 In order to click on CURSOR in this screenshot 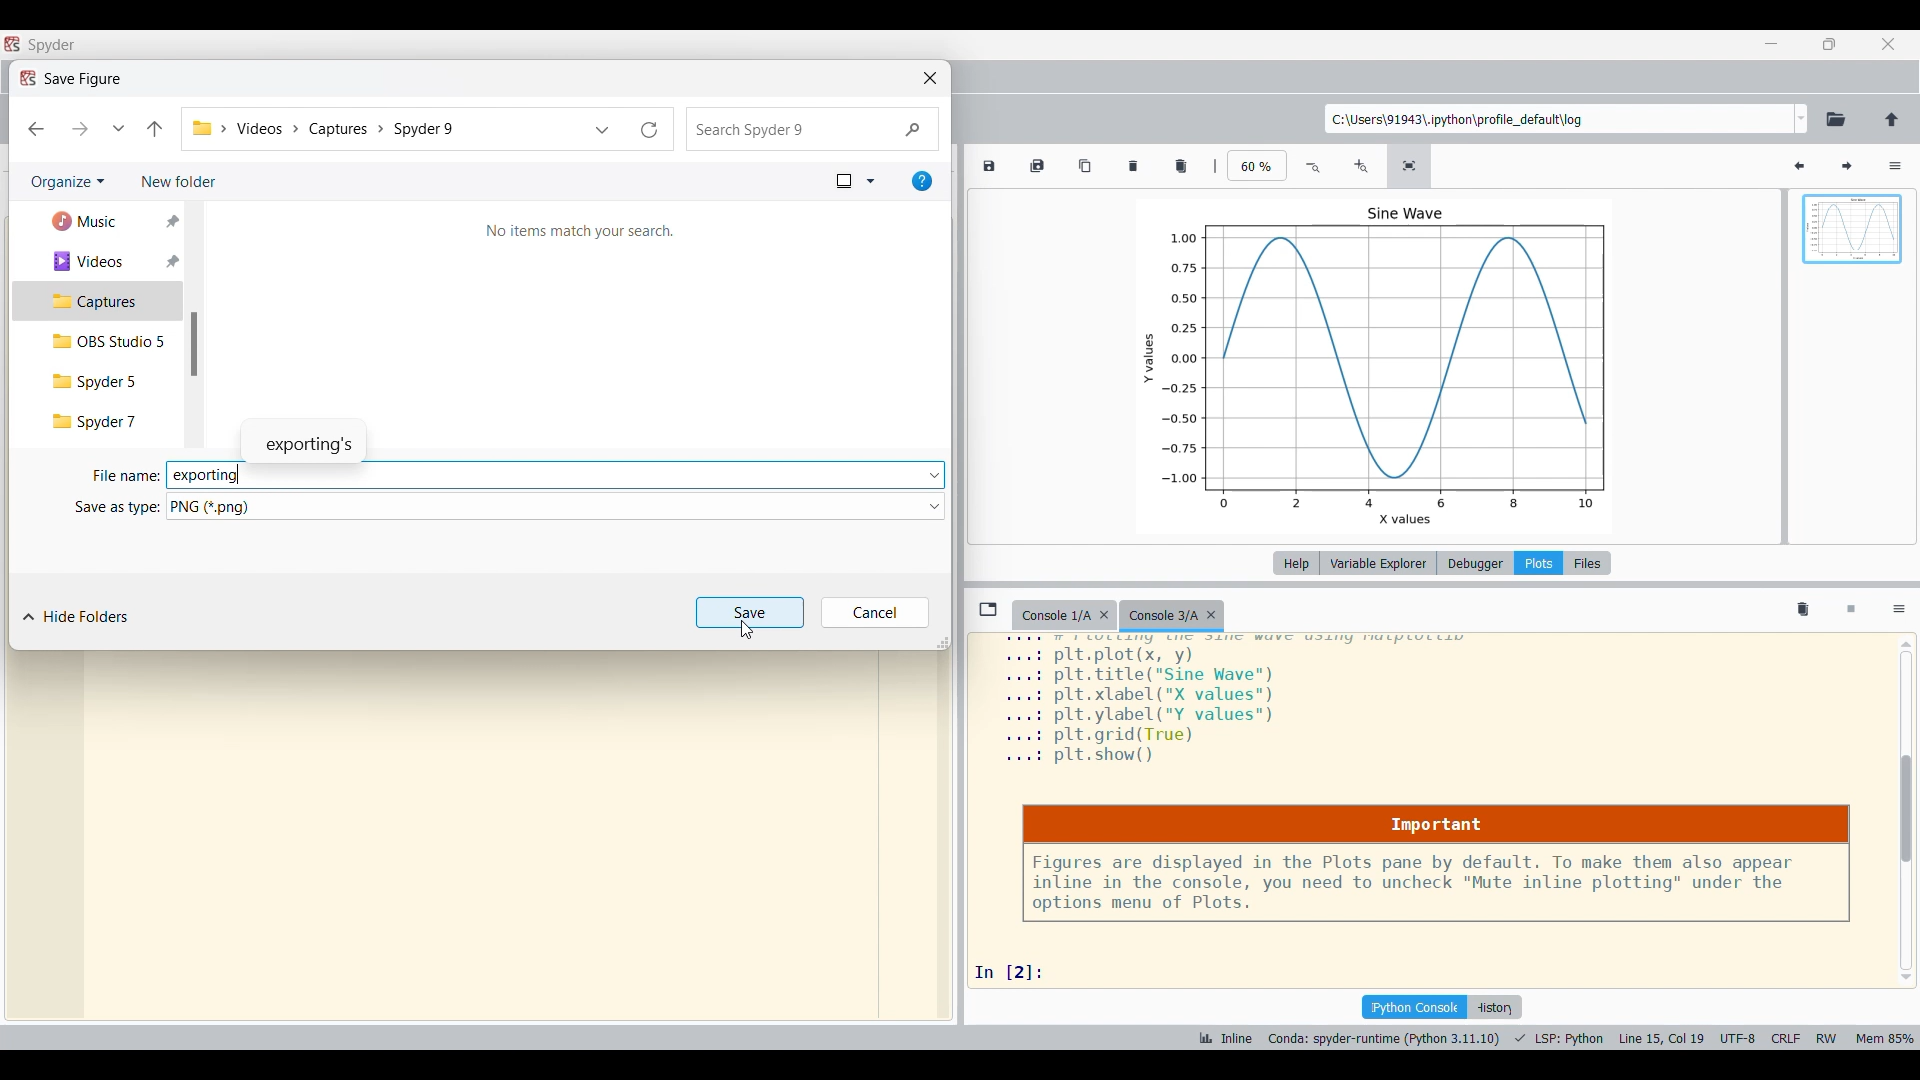, I will do `click(751, 632)`.